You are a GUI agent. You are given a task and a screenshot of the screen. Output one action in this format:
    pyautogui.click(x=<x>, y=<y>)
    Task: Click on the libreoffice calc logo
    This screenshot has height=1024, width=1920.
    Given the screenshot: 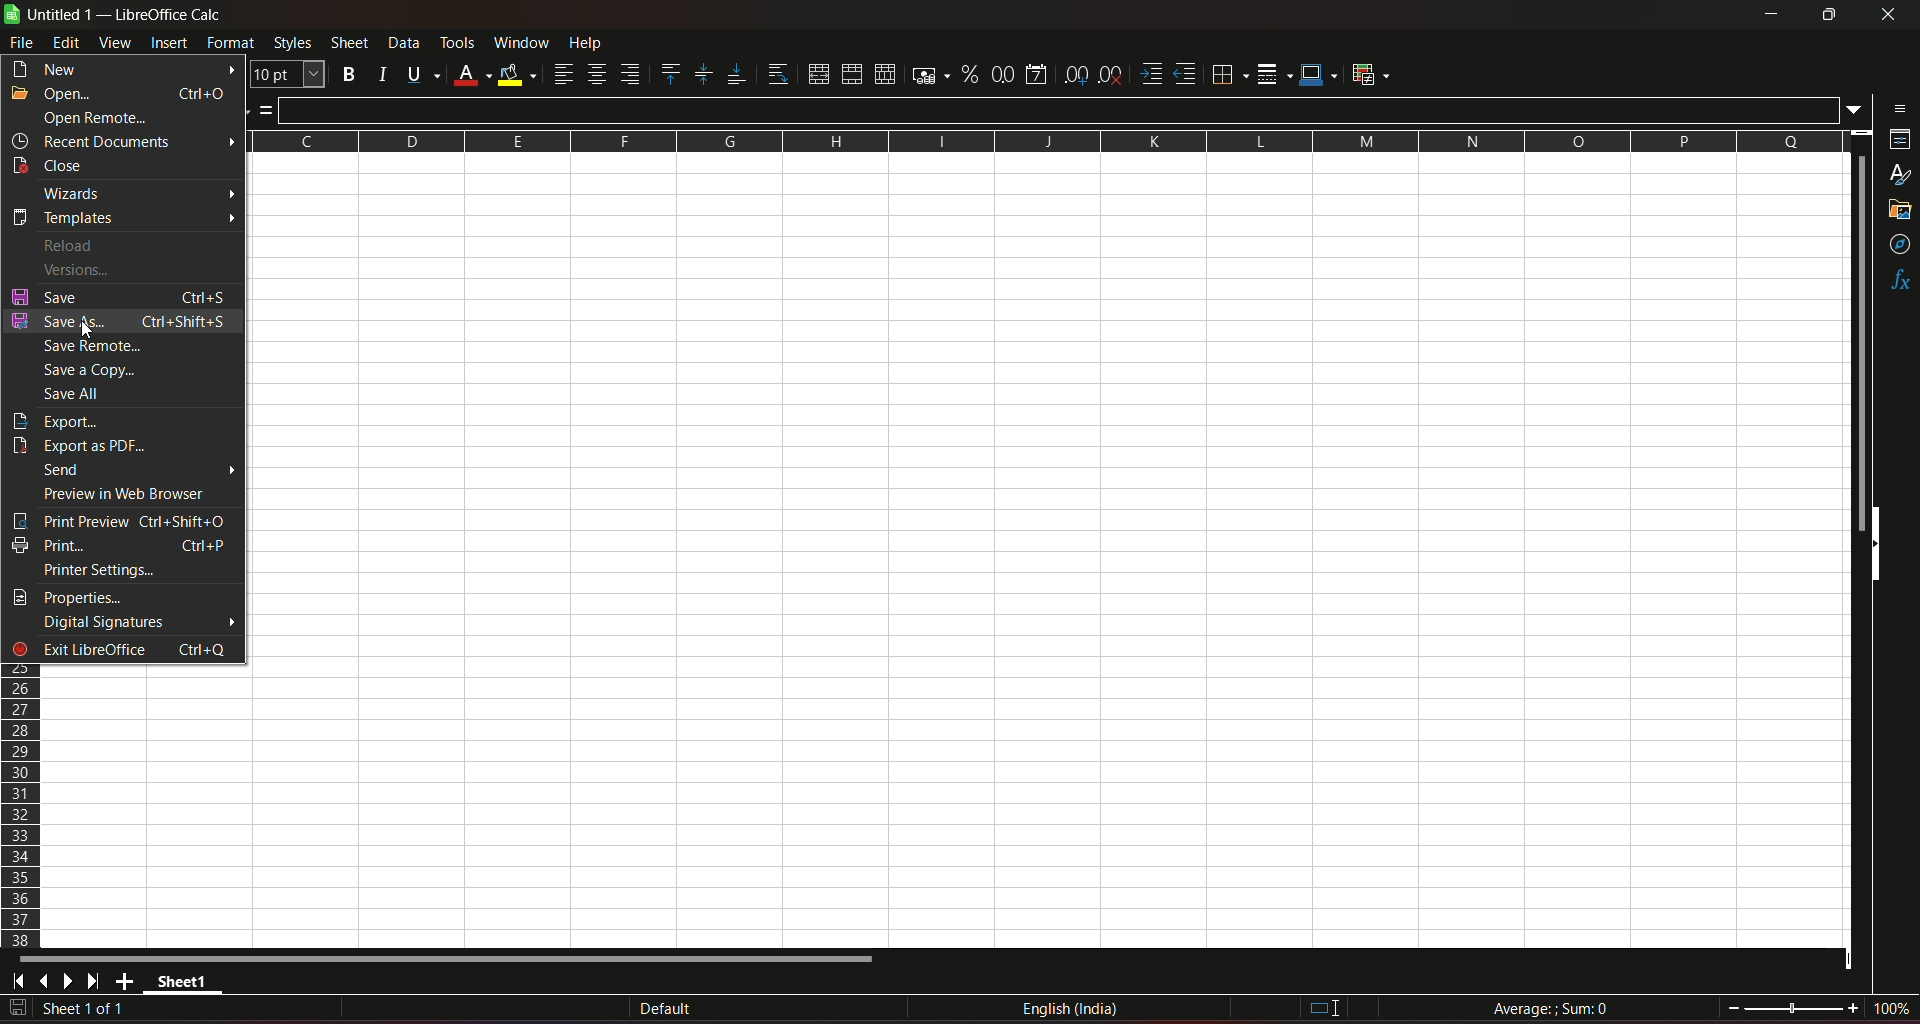 What is the action you would take?
    pyautogui.click(x=12, y=15)
    